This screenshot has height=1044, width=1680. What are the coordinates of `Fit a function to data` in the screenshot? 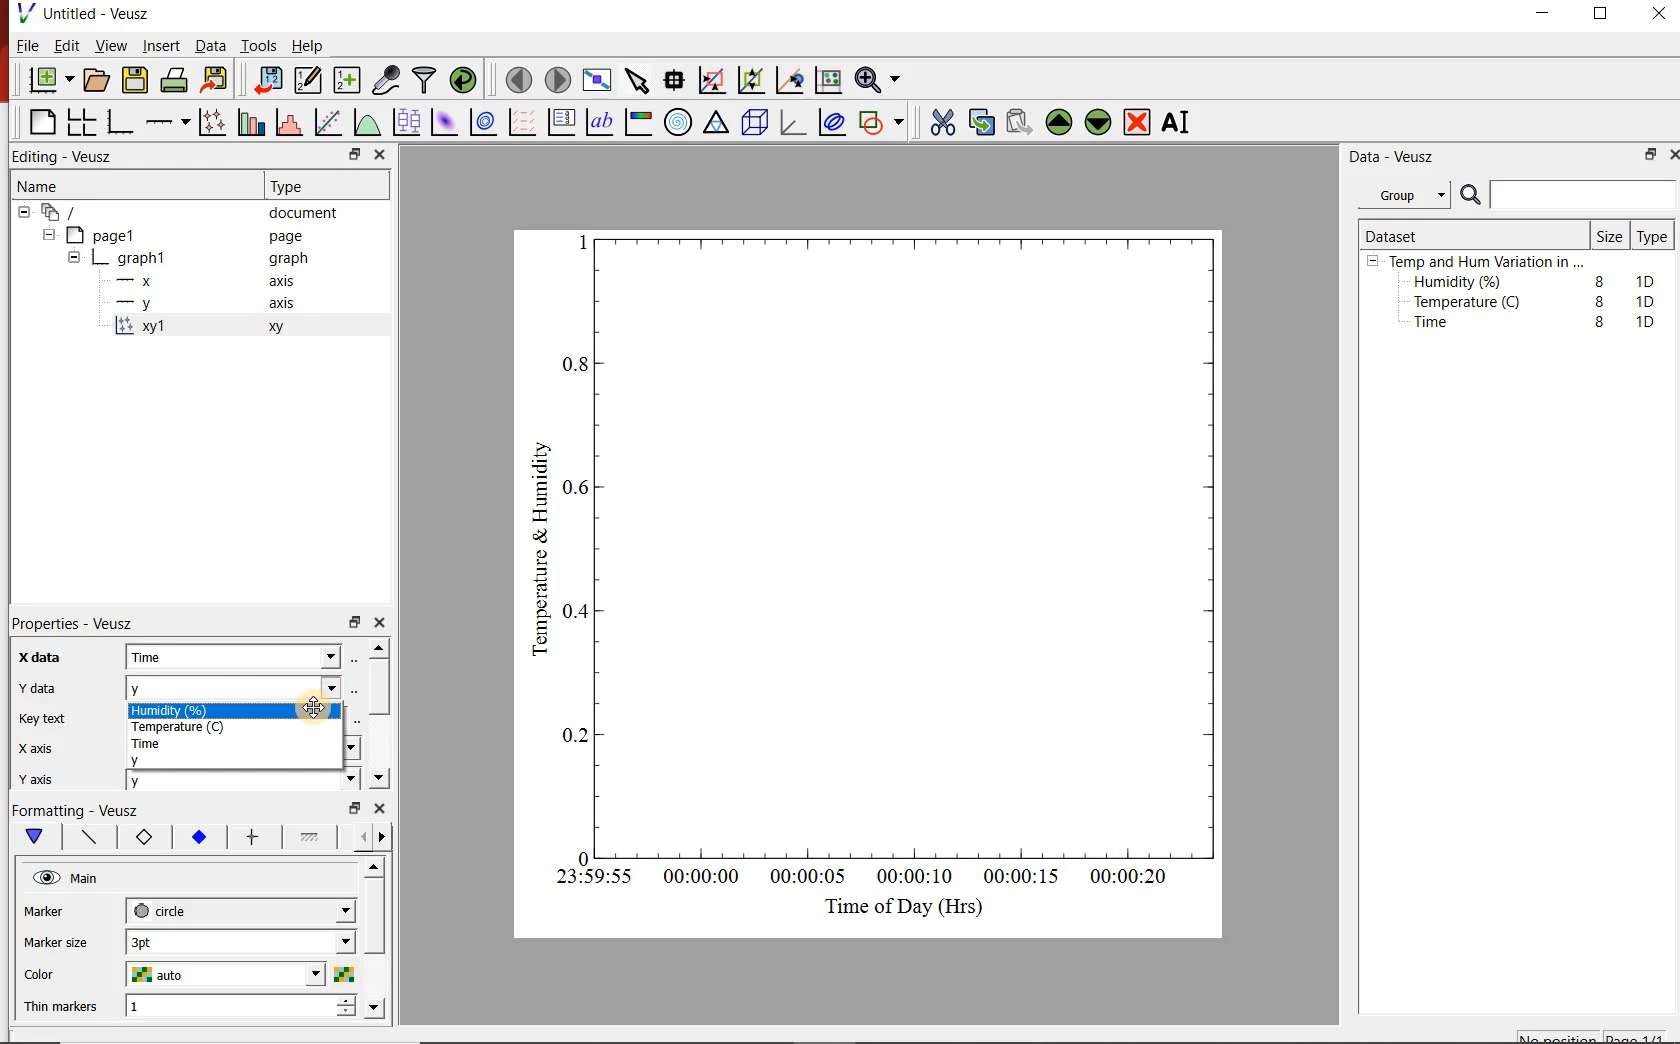 It's located at (329, 121).